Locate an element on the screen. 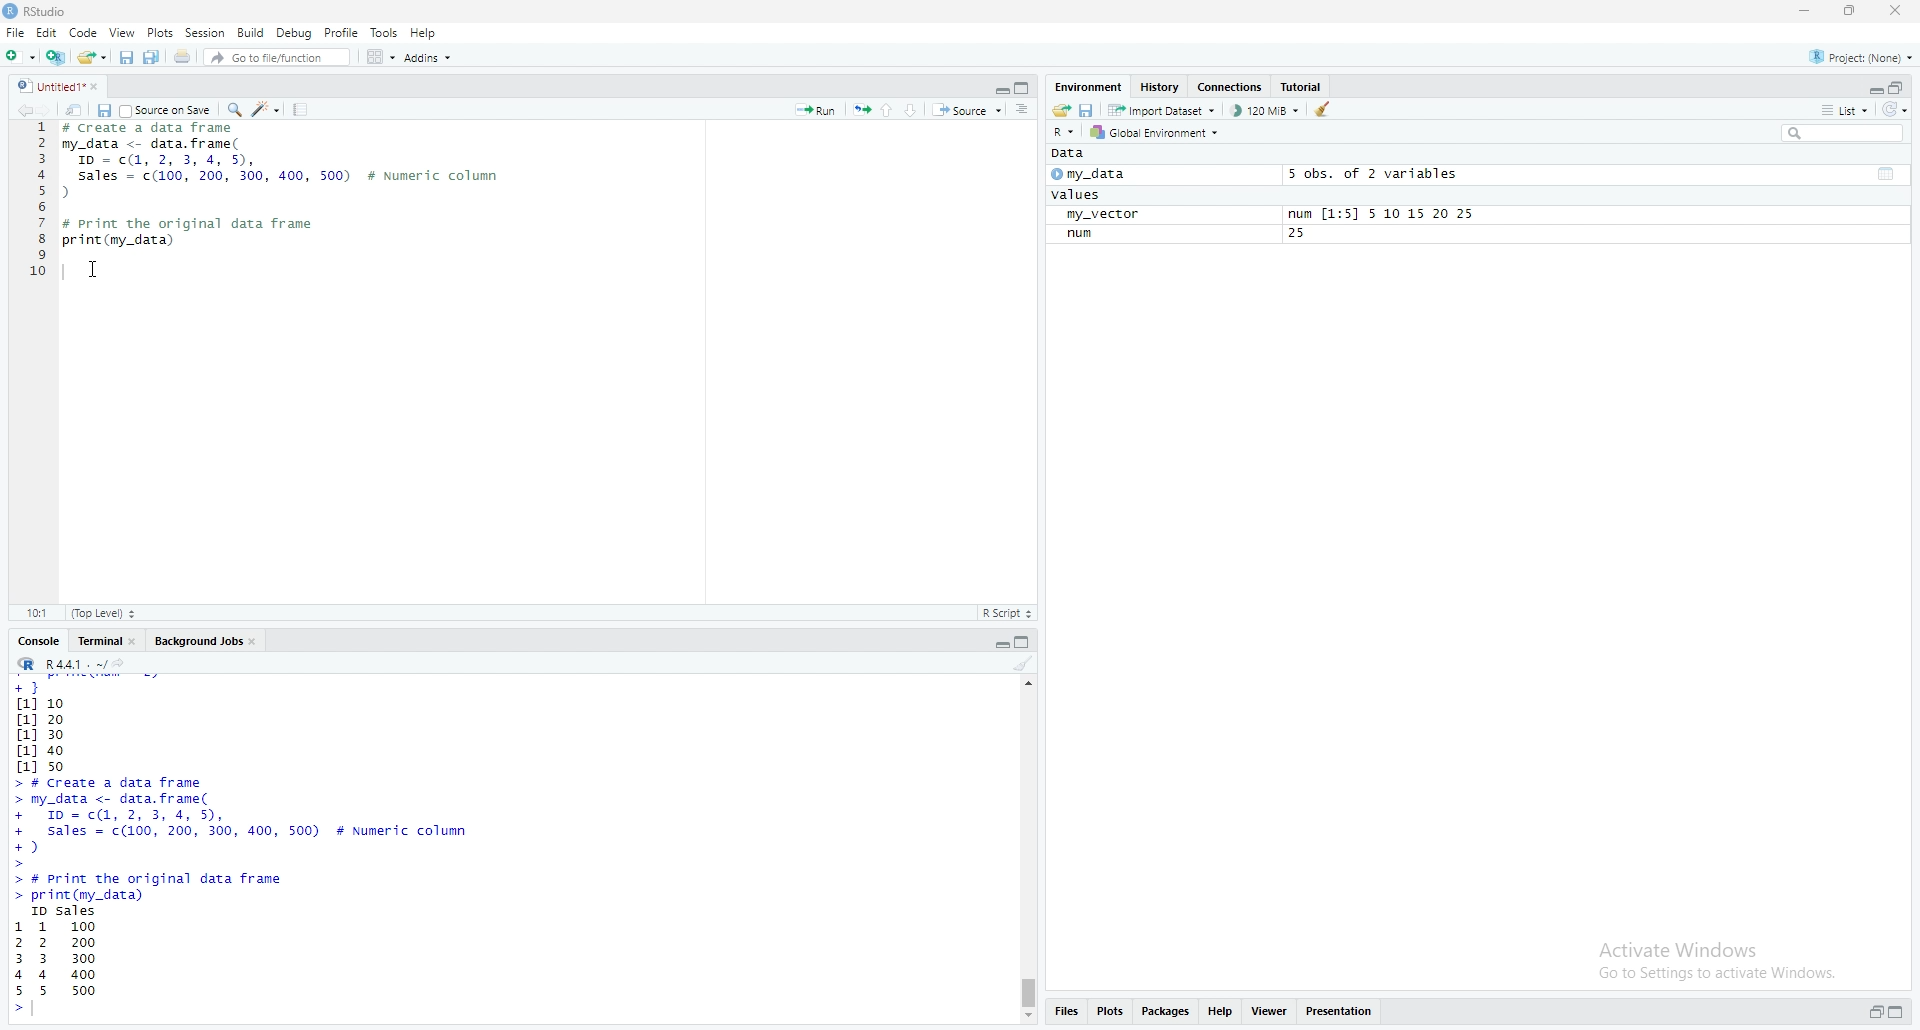  Debug is located at coordinates (296, 32).